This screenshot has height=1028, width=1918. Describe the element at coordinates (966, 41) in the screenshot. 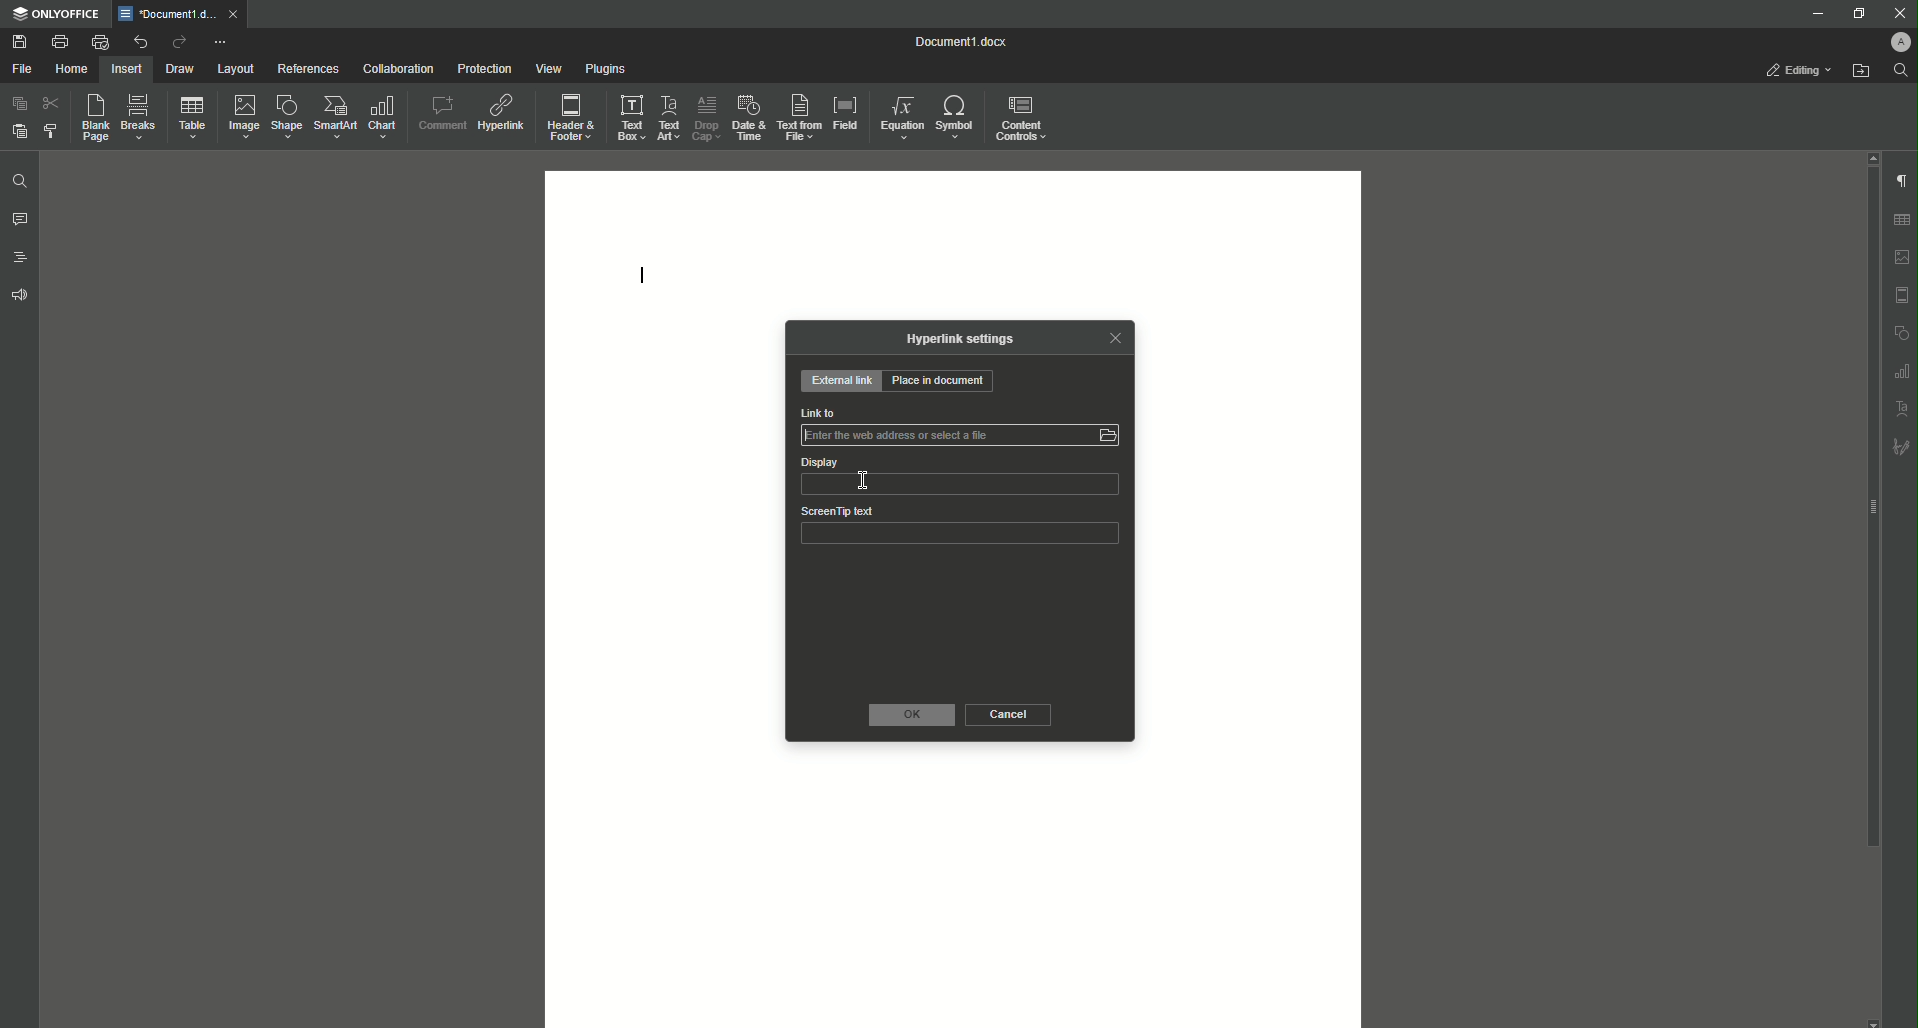

I see `Document1.docx` at that location.